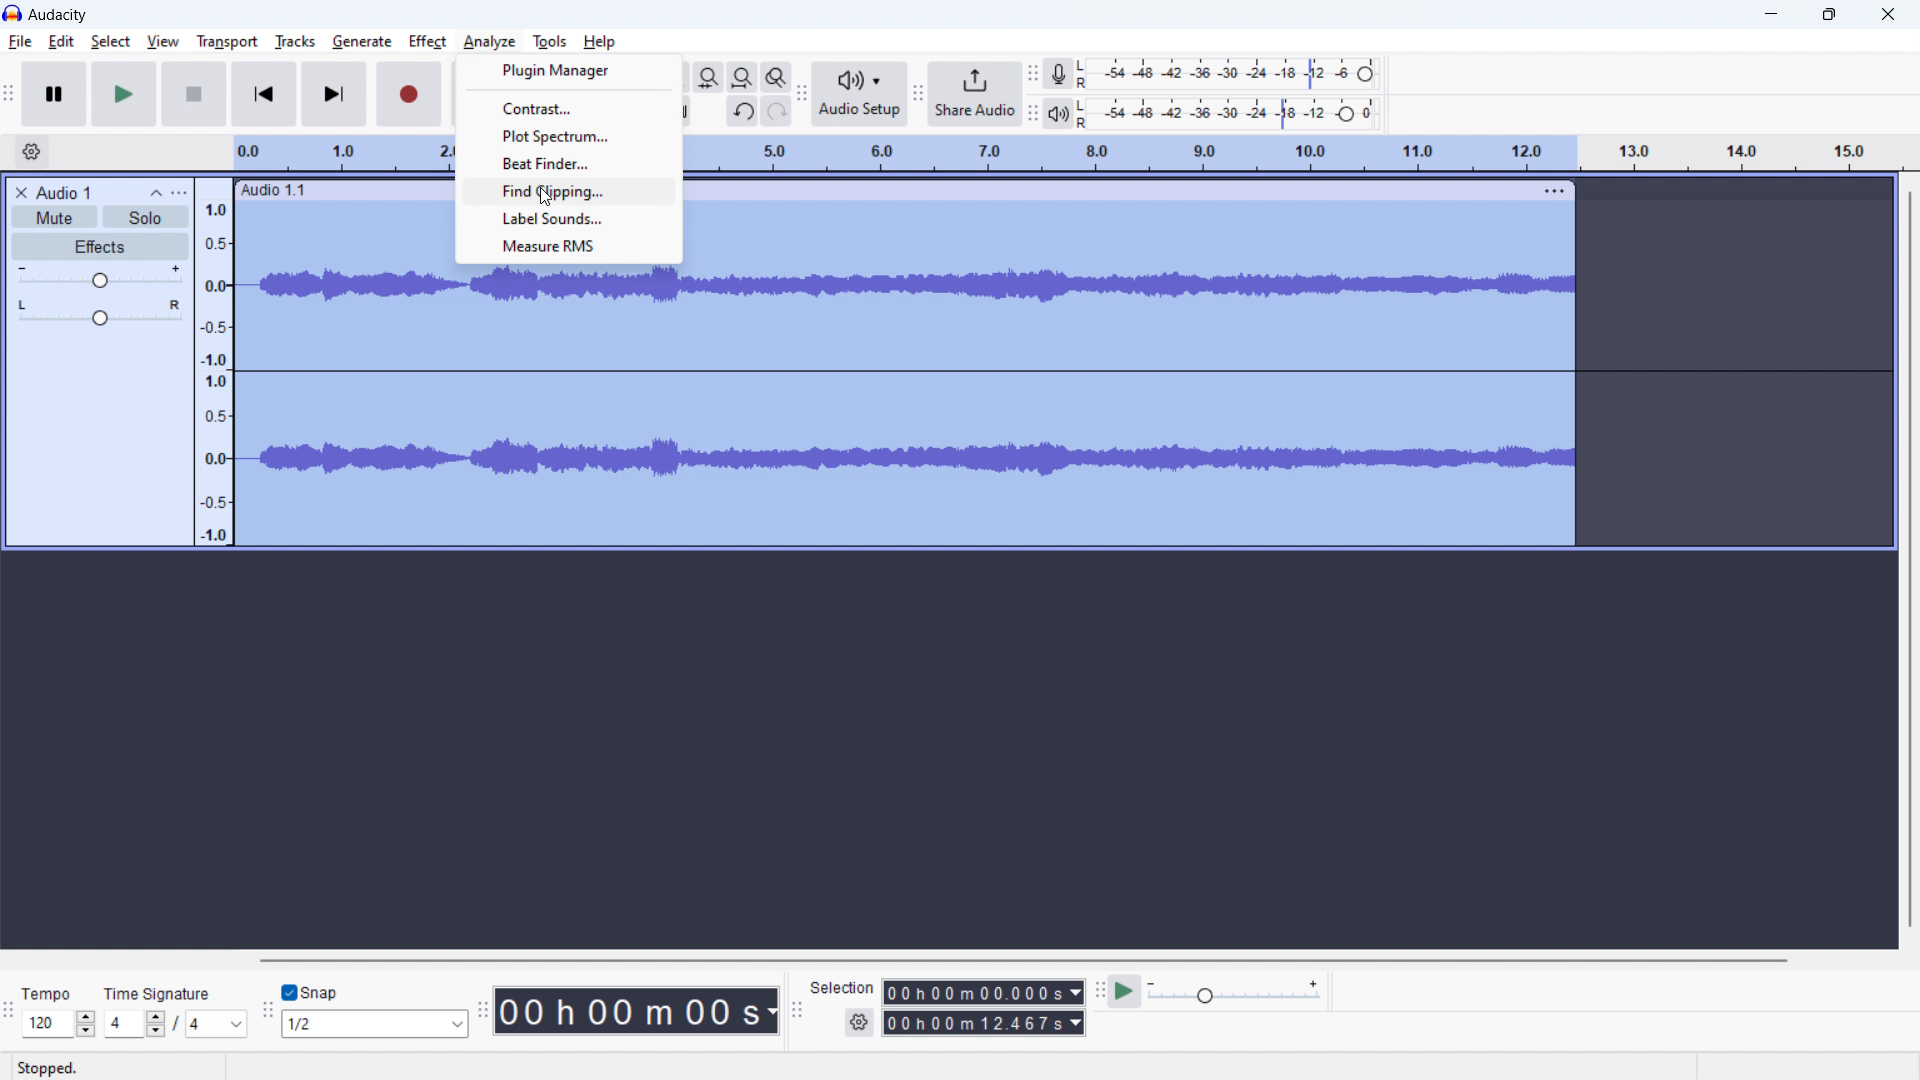 The width and height of the screenshot is (1920, 1080). What do you see at coordinates (455, 410) in the screenshot?
I see `Track selected` at bounding box center [455, 410].